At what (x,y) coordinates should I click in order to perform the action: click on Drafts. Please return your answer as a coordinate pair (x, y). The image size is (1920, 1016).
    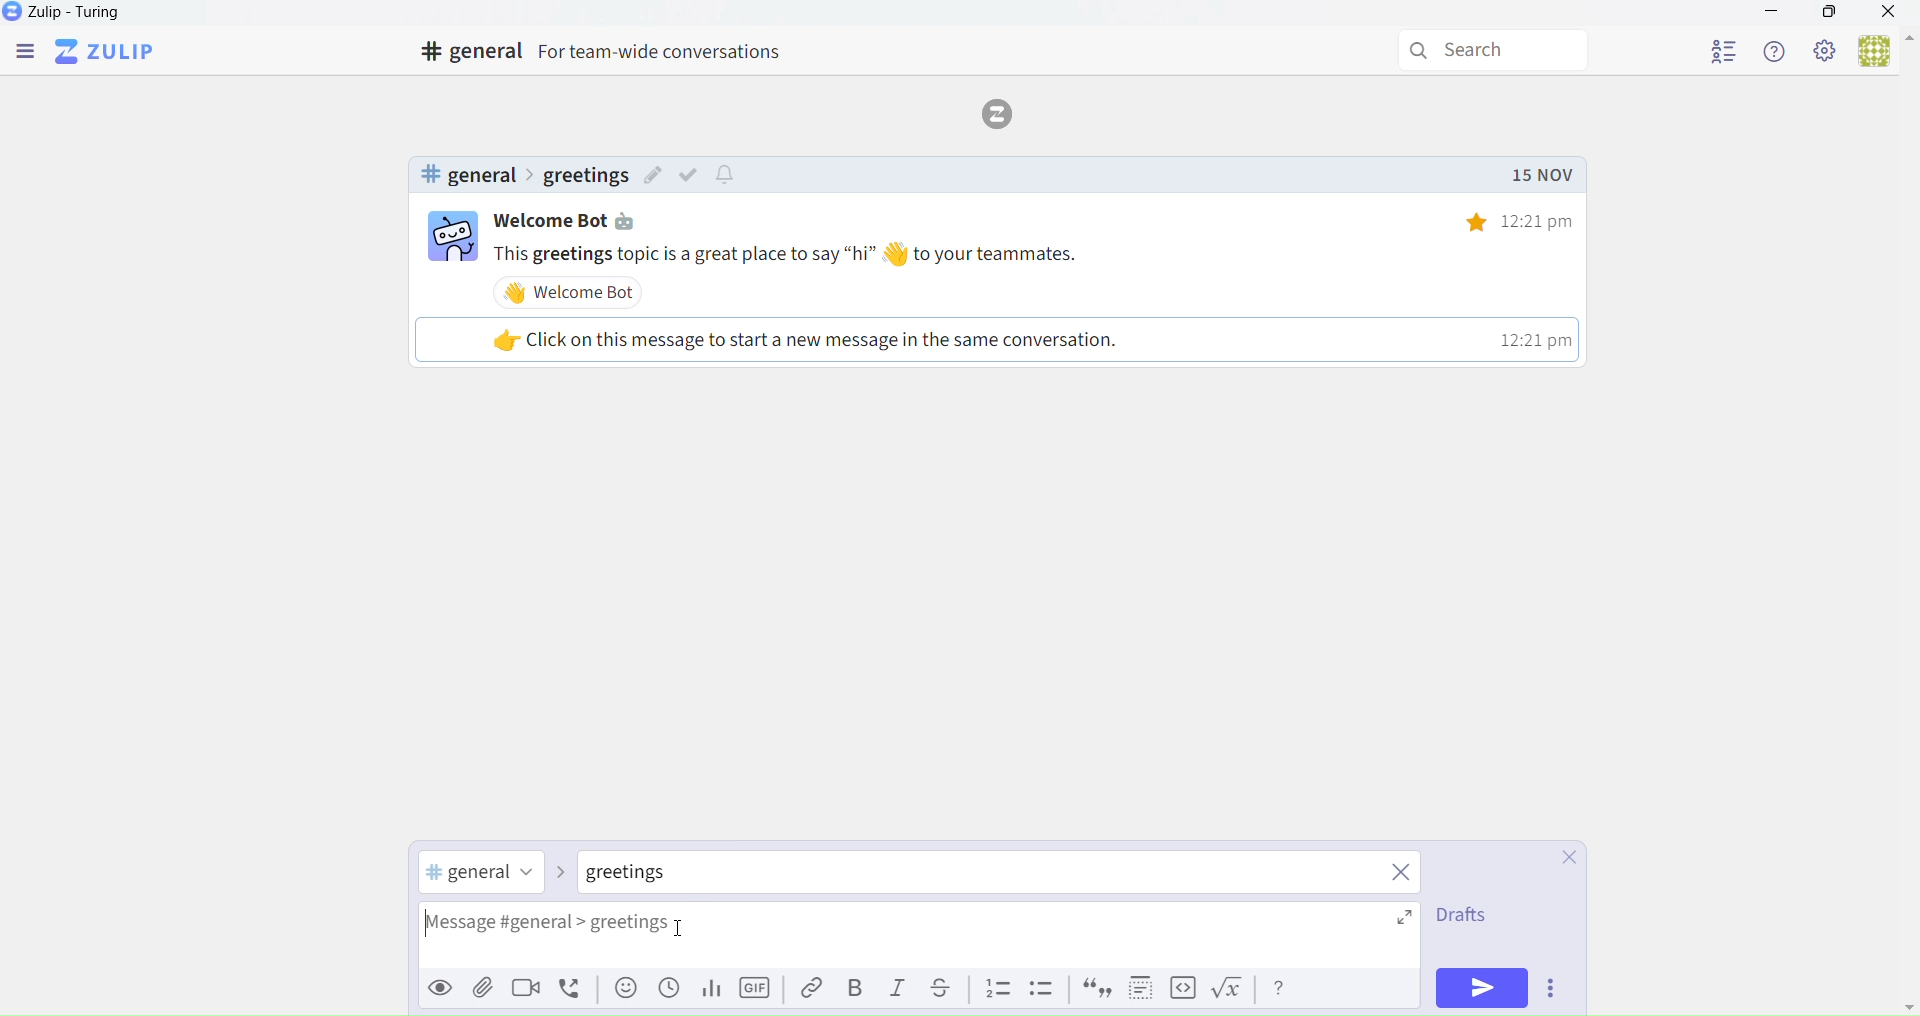
    Looking at the image, I should click on (1460, 919).